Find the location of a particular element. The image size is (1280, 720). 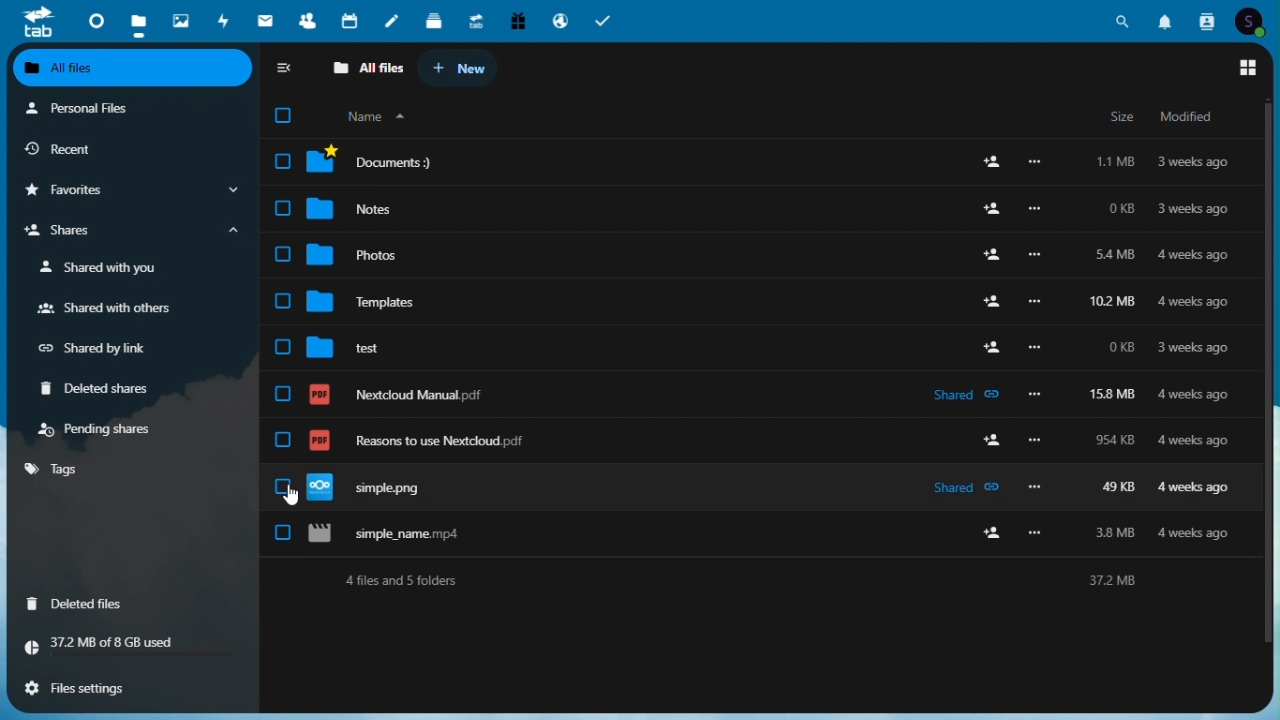

deleted  shares is located at coordinates (103, 390).